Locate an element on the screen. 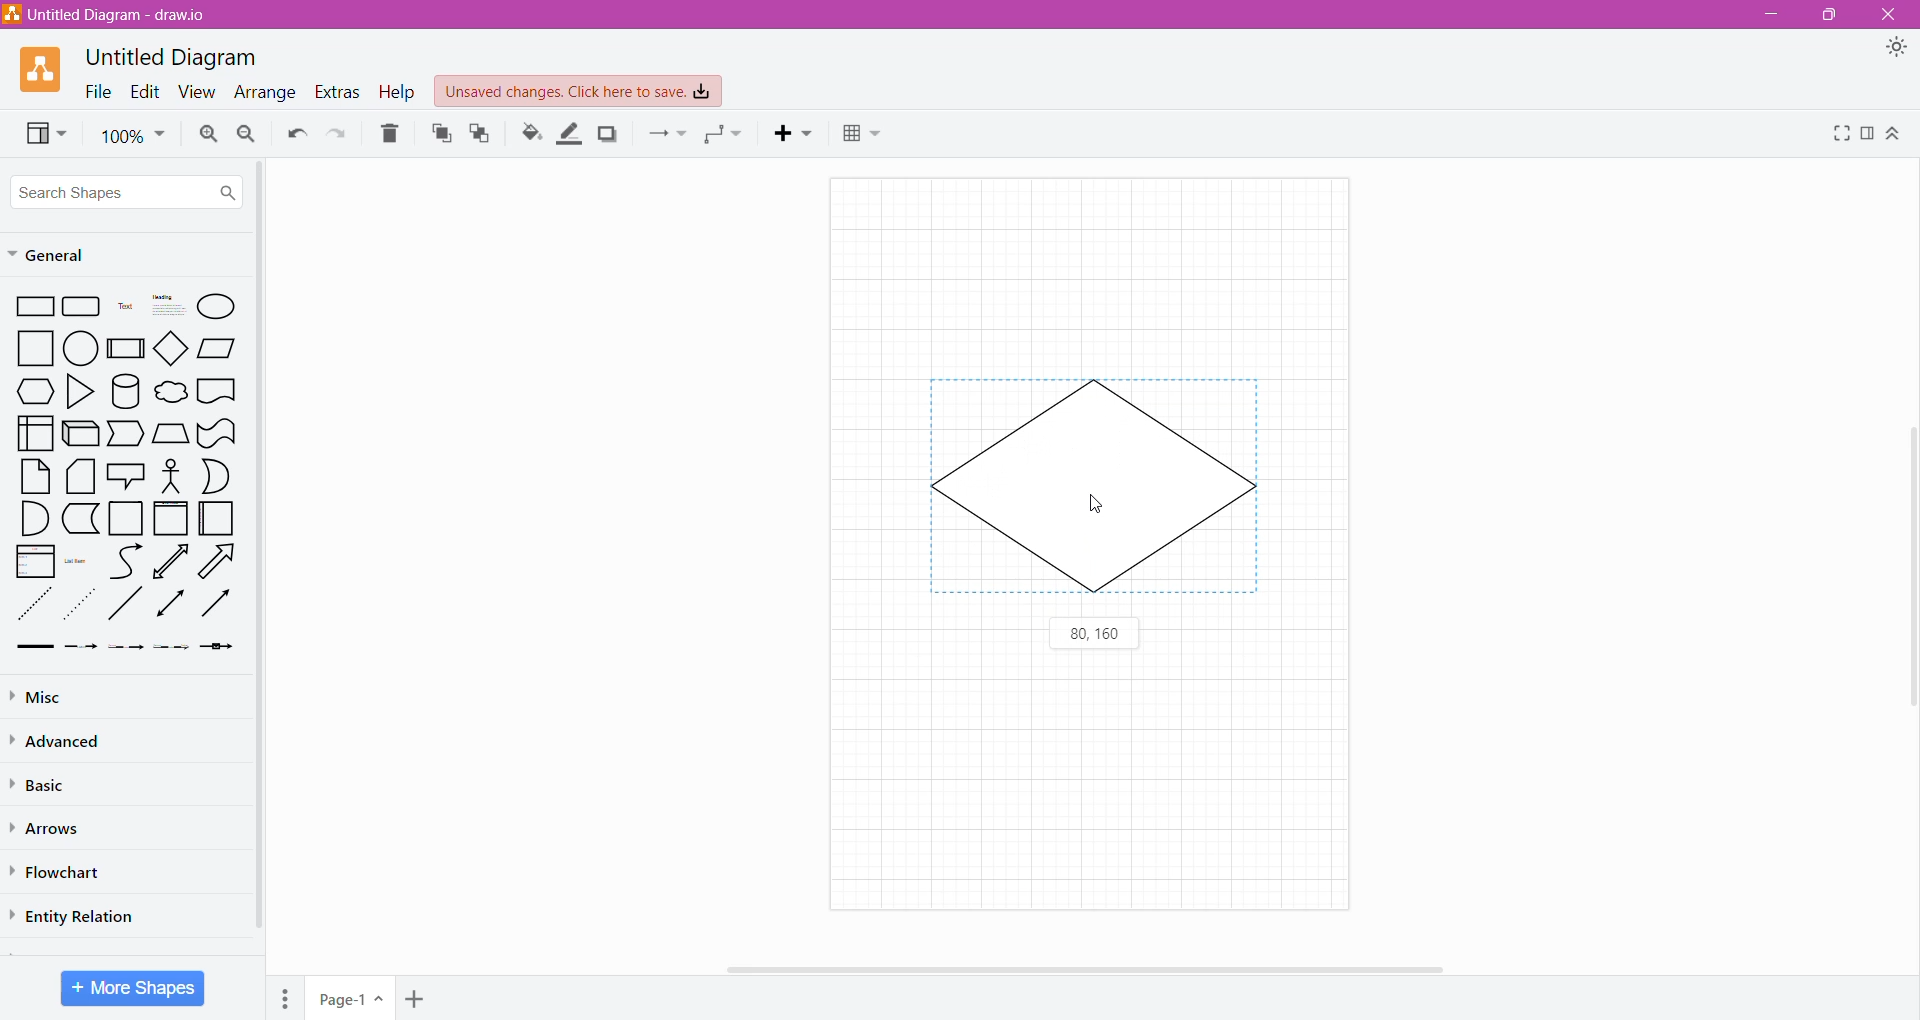  Untitled Diagram is located at coordinates (176, 56).